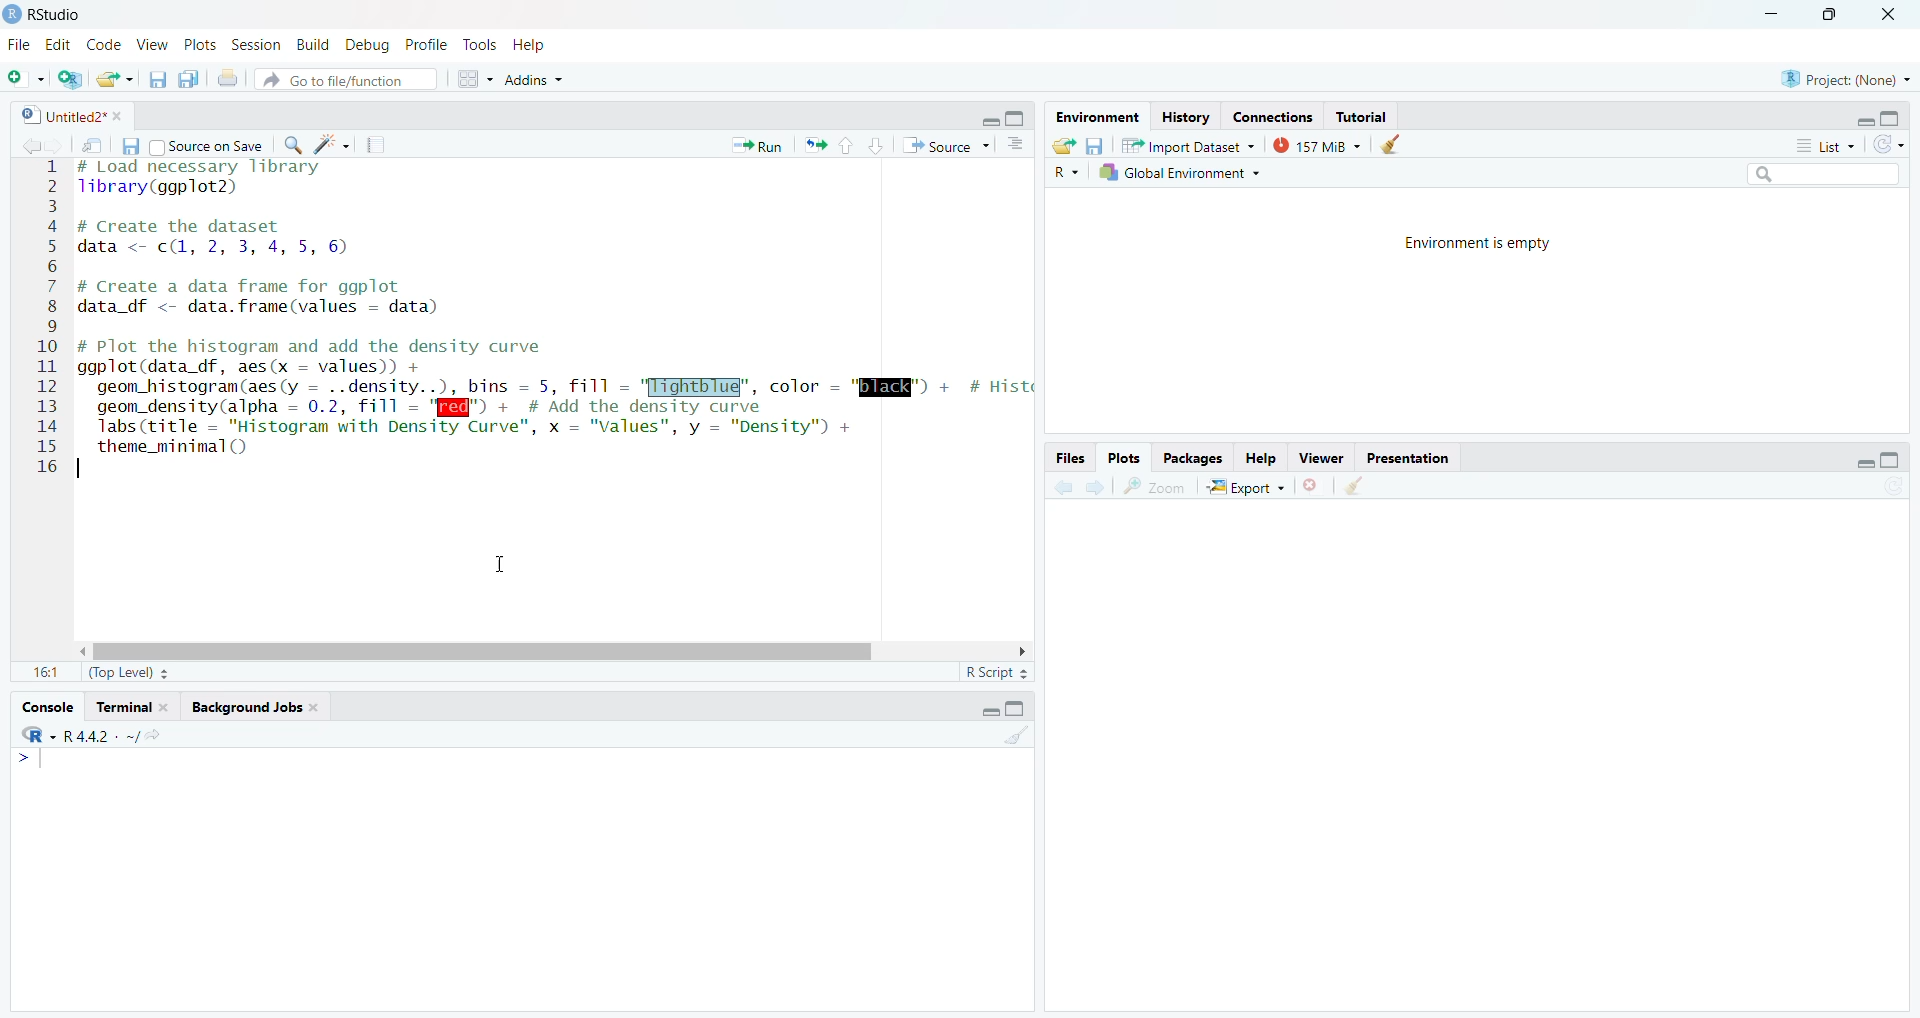 The width and height of the screenshot is (1920, 1018). What do you see at coordinates (1064, 486) in the screenshot?
I see `previous plot` at bounding box center [1064, 486].